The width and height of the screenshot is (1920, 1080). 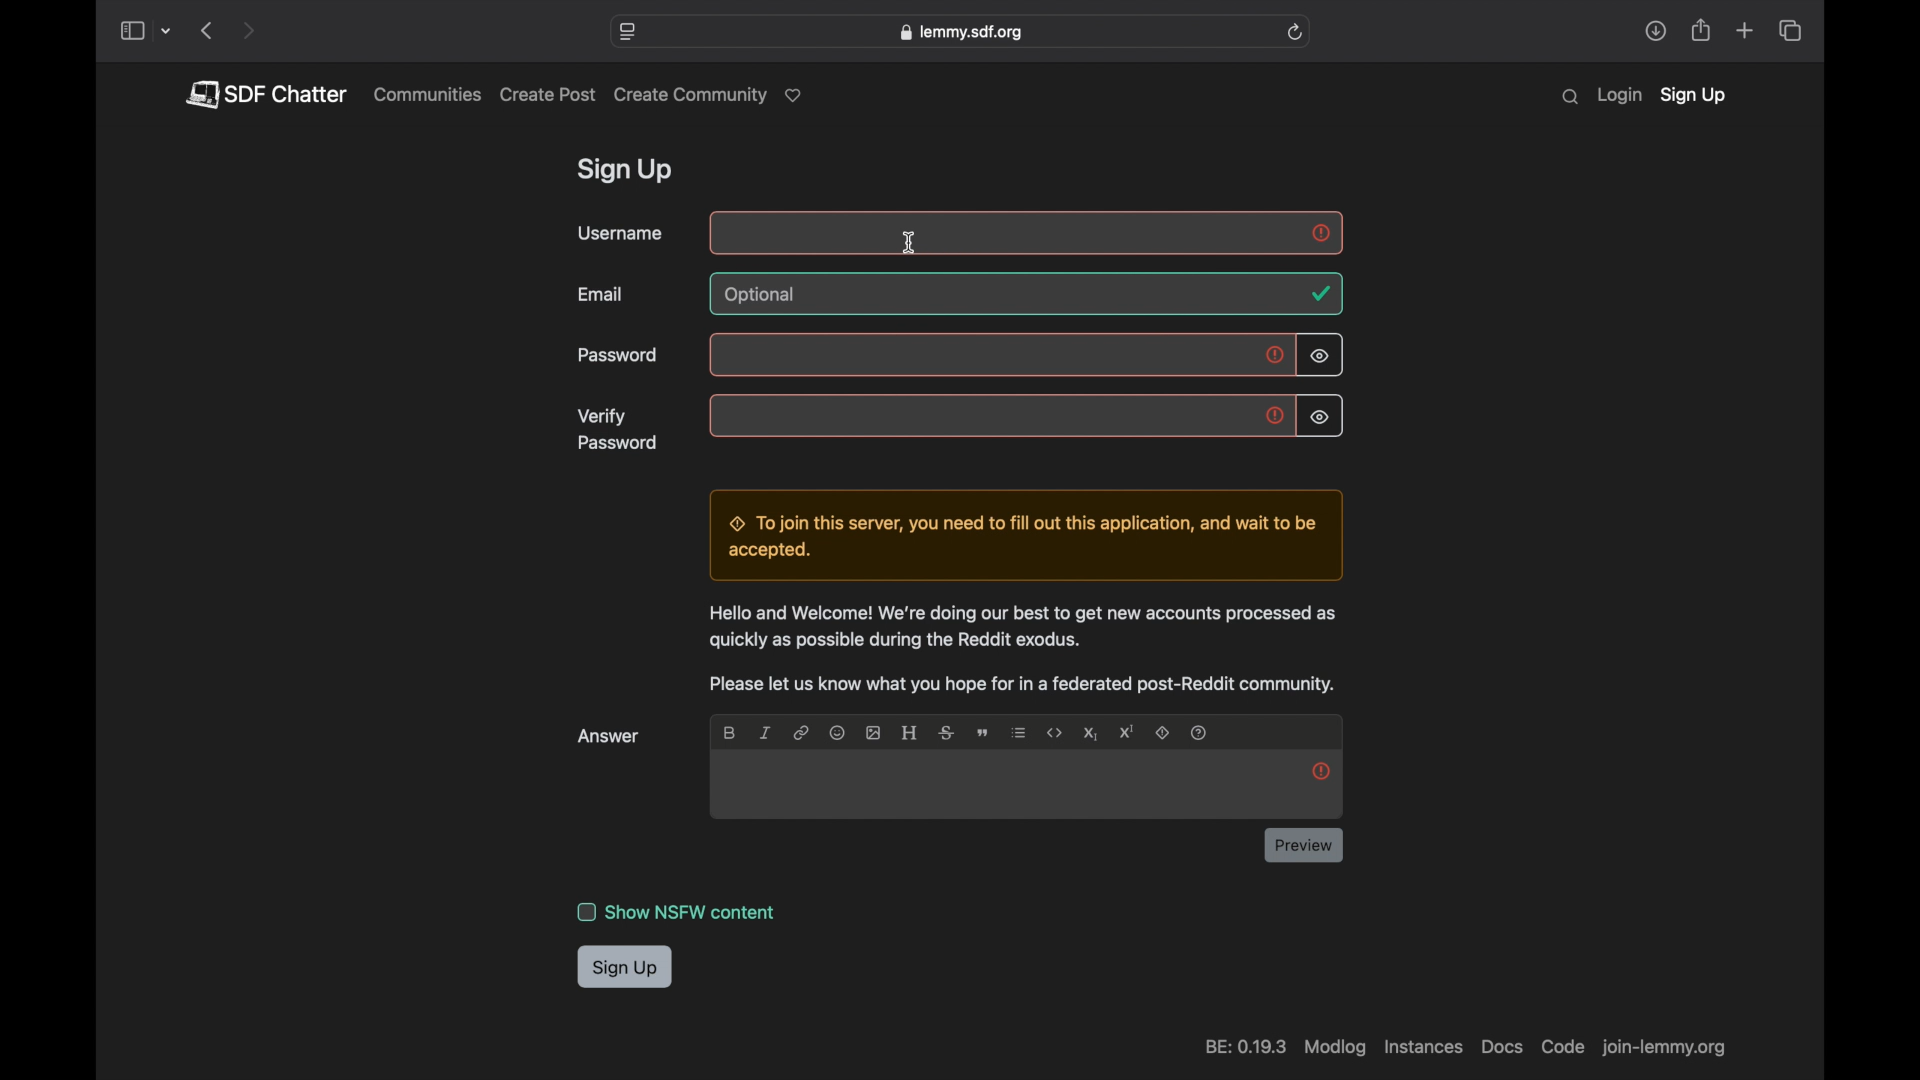 What do you see at coordinates (910, 732) in the screenshot?
I see `header` at bounding box center [910, 732].